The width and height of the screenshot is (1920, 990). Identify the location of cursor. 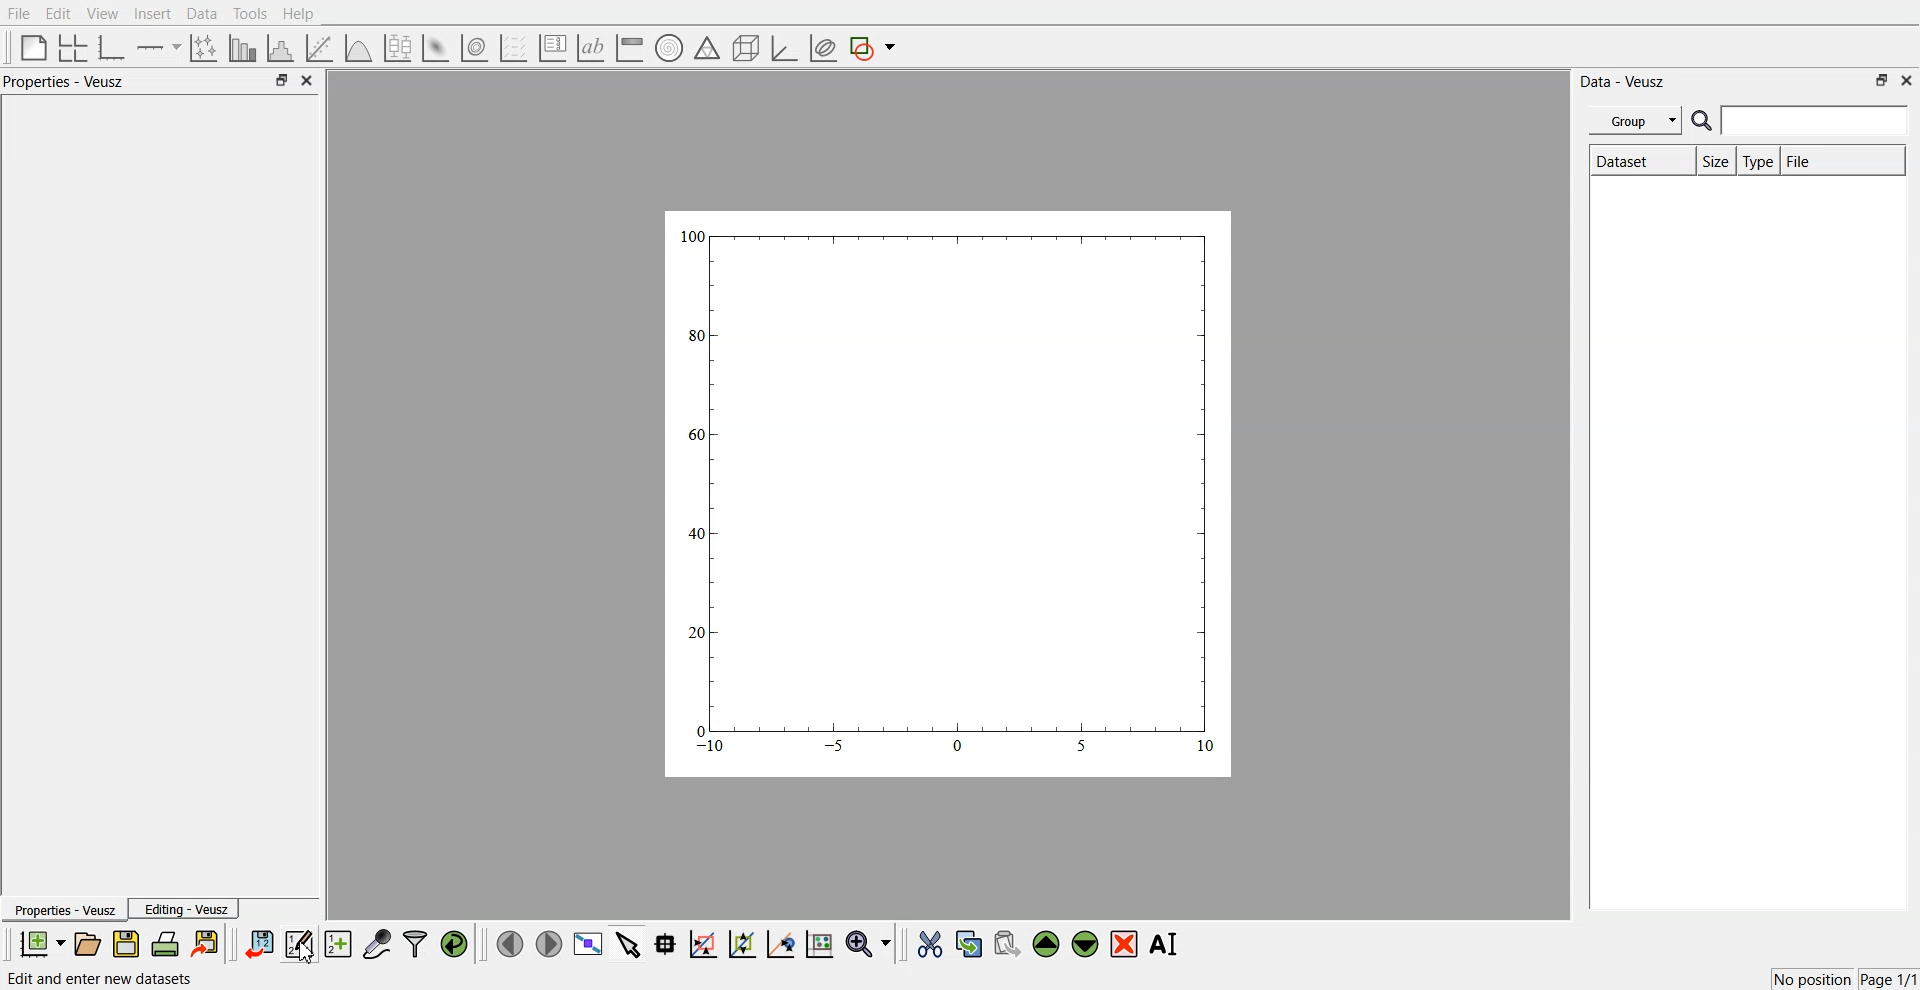
(308, 958).